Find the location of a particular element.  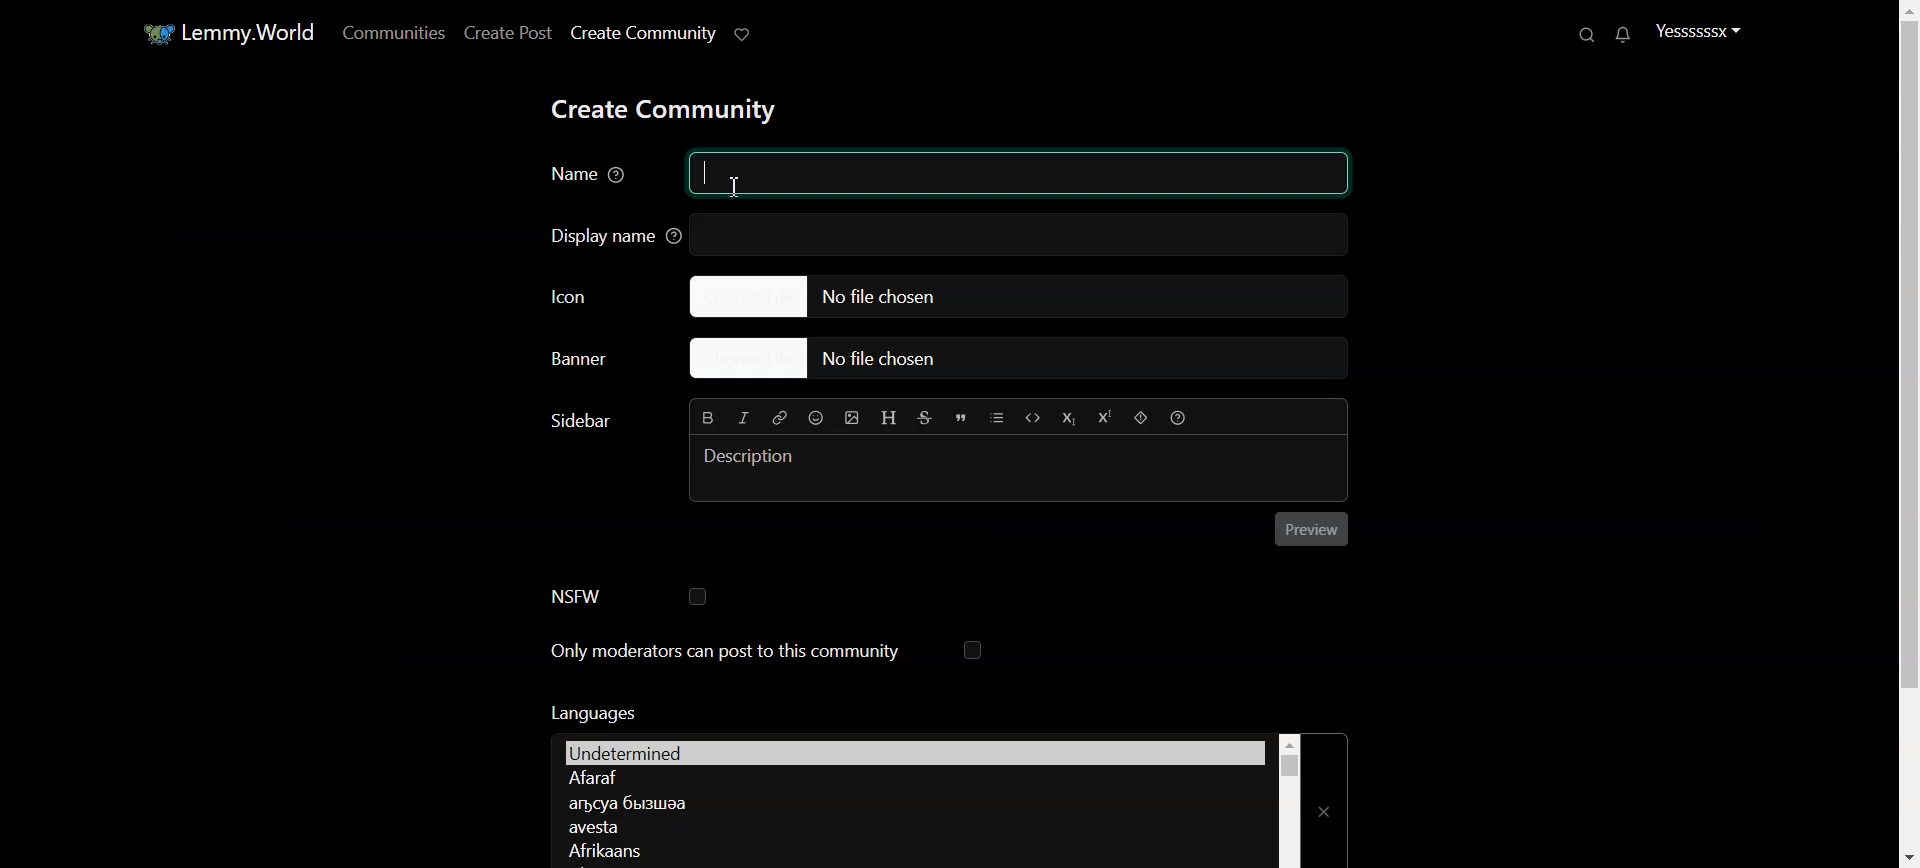

Superscript is located at coordinates (1103, 418).